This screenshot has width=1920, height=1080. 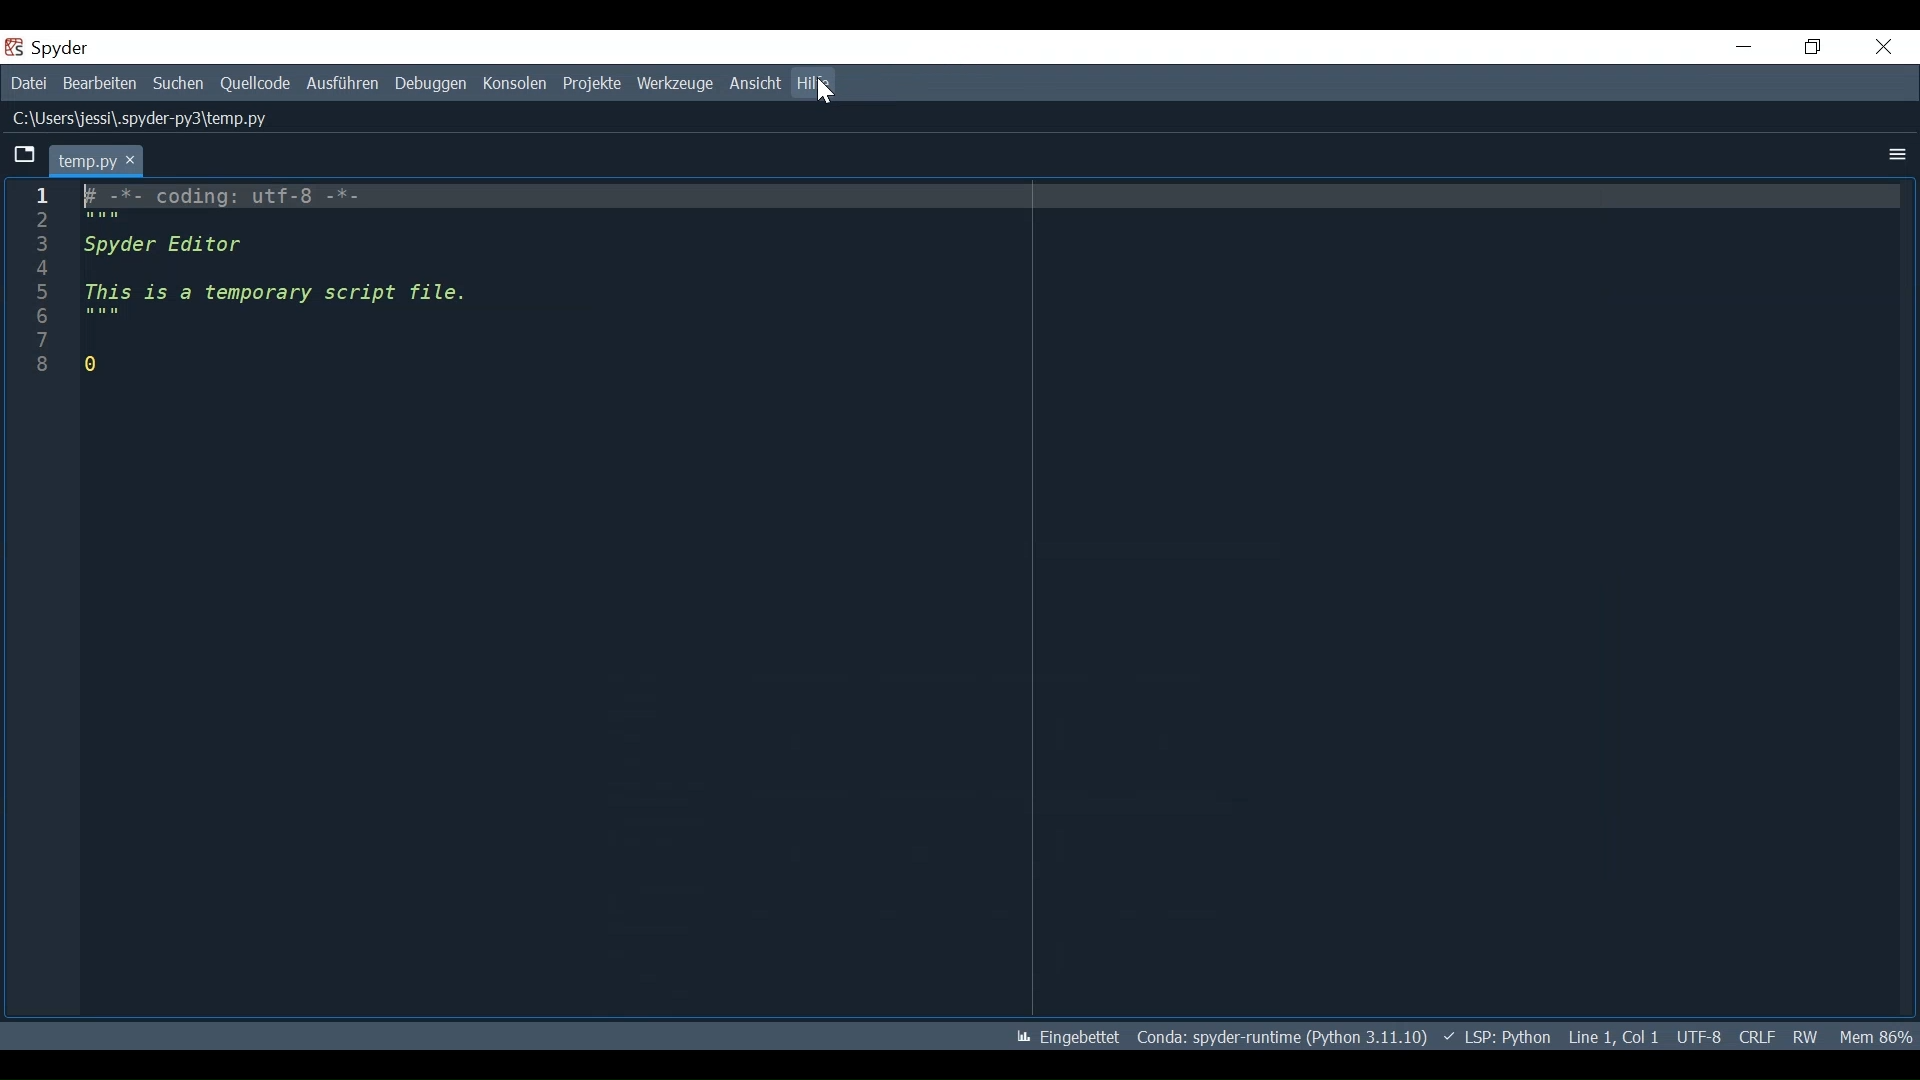 I want to click on File EQL Status, so click(x=1758, y=1037).